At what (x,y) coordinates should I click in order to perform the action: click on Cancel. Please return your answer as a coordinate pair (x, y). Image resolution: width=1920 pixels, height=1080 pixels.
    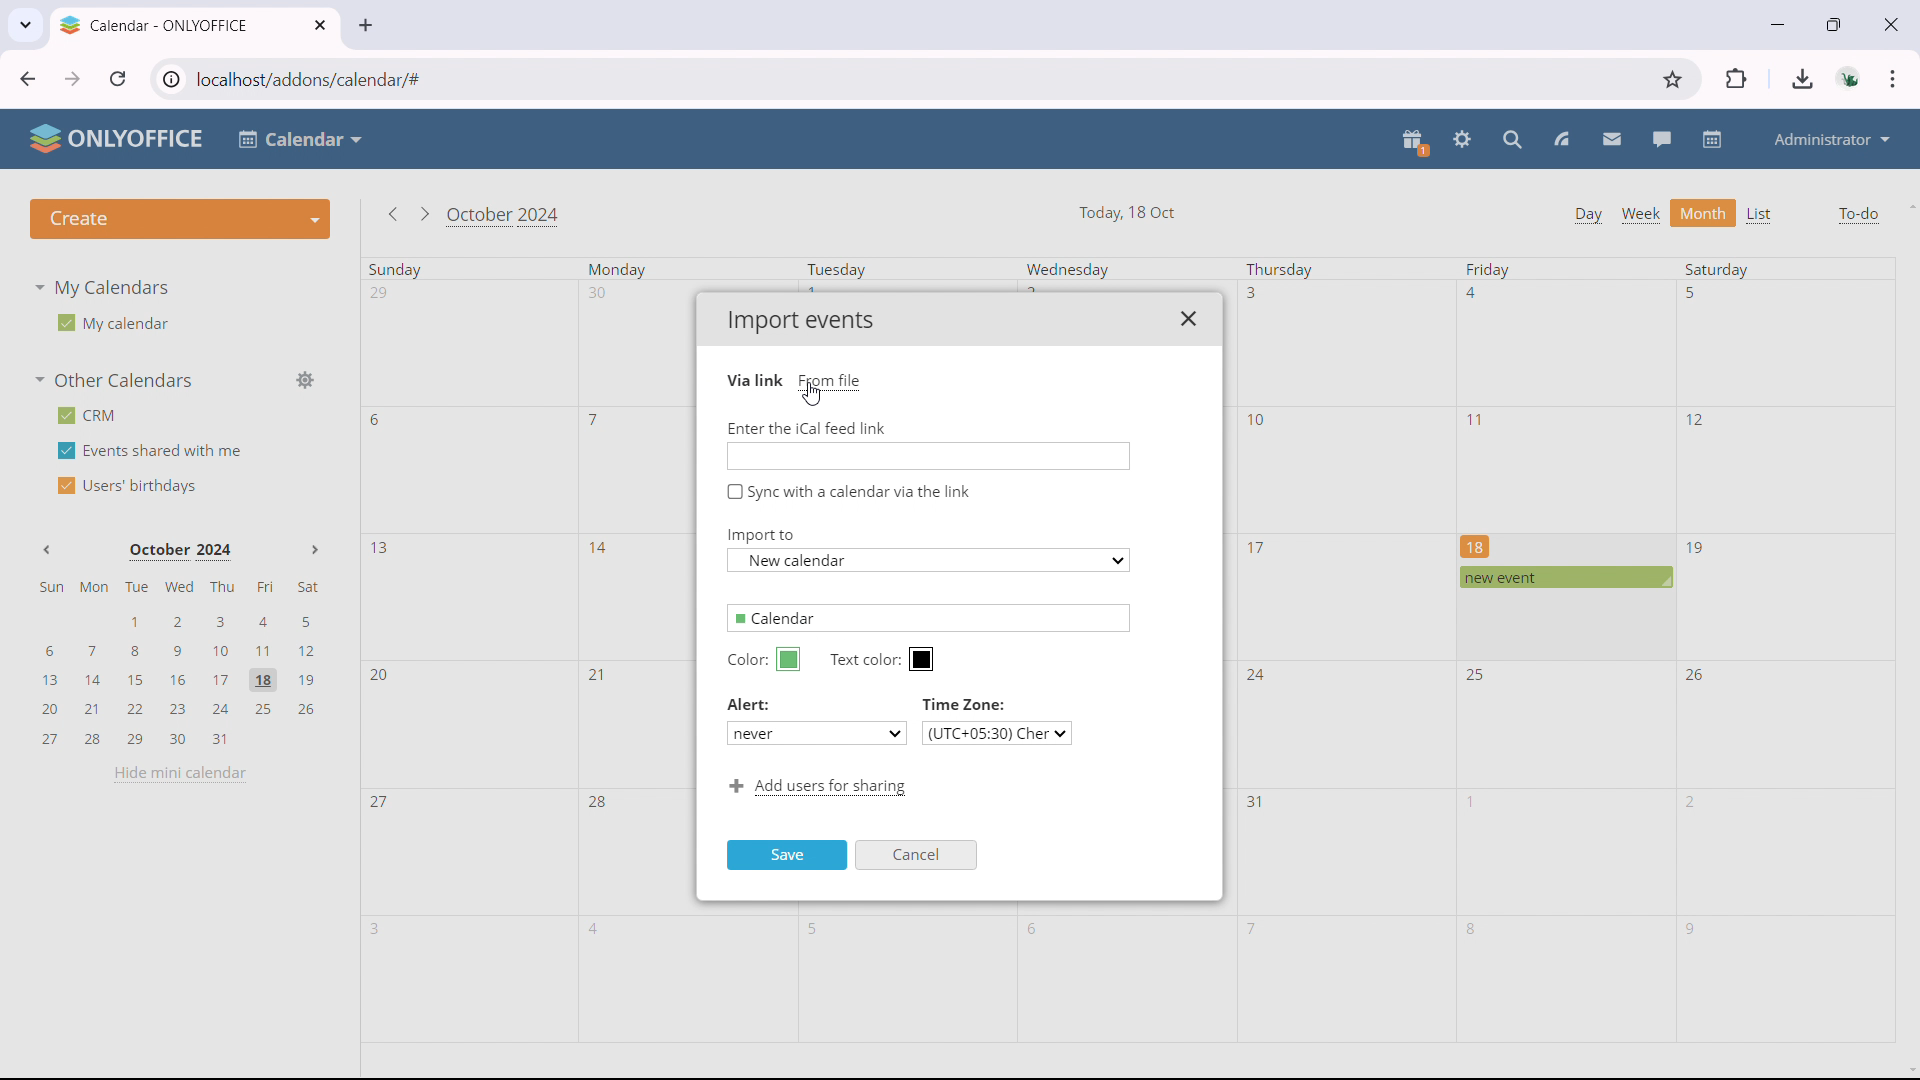
    Looking at the image, I should click on (918, 854).